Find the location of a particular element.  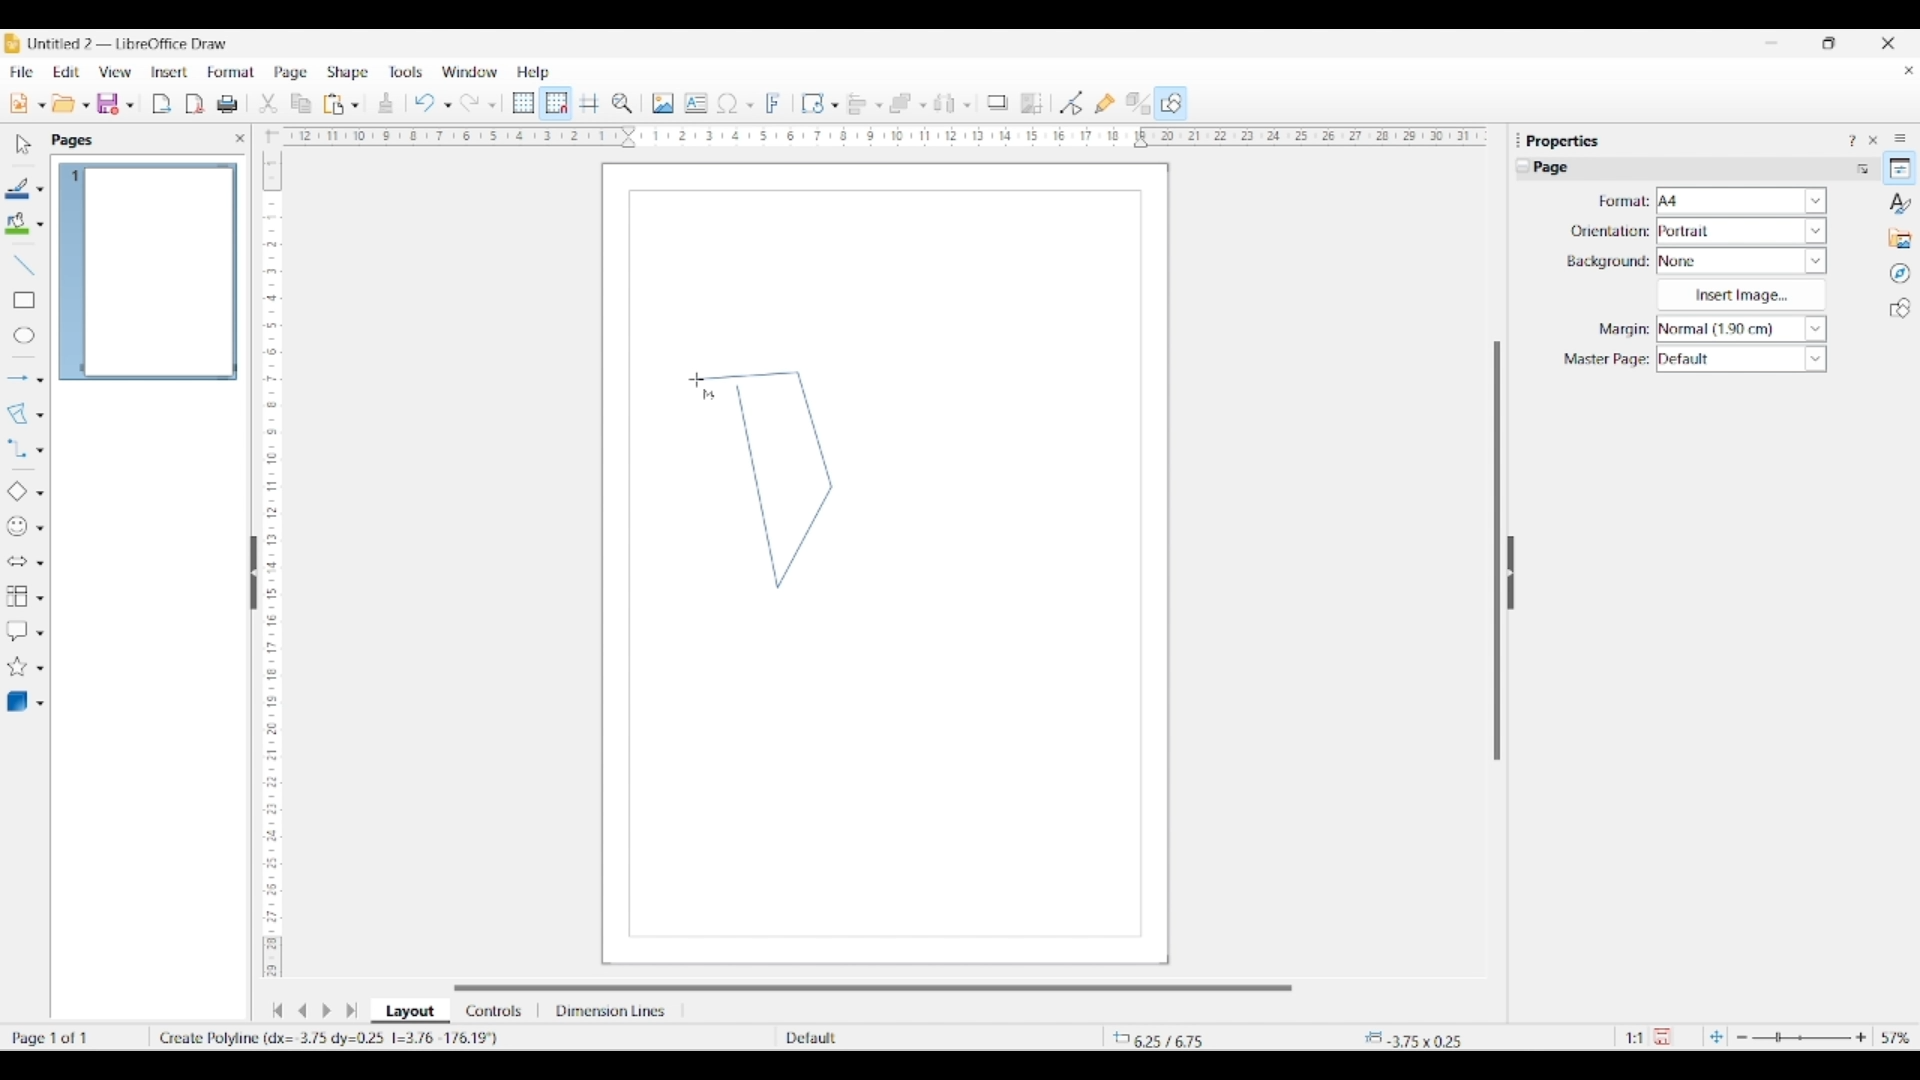

Helplines while moving is located at coordinates (589, 102).